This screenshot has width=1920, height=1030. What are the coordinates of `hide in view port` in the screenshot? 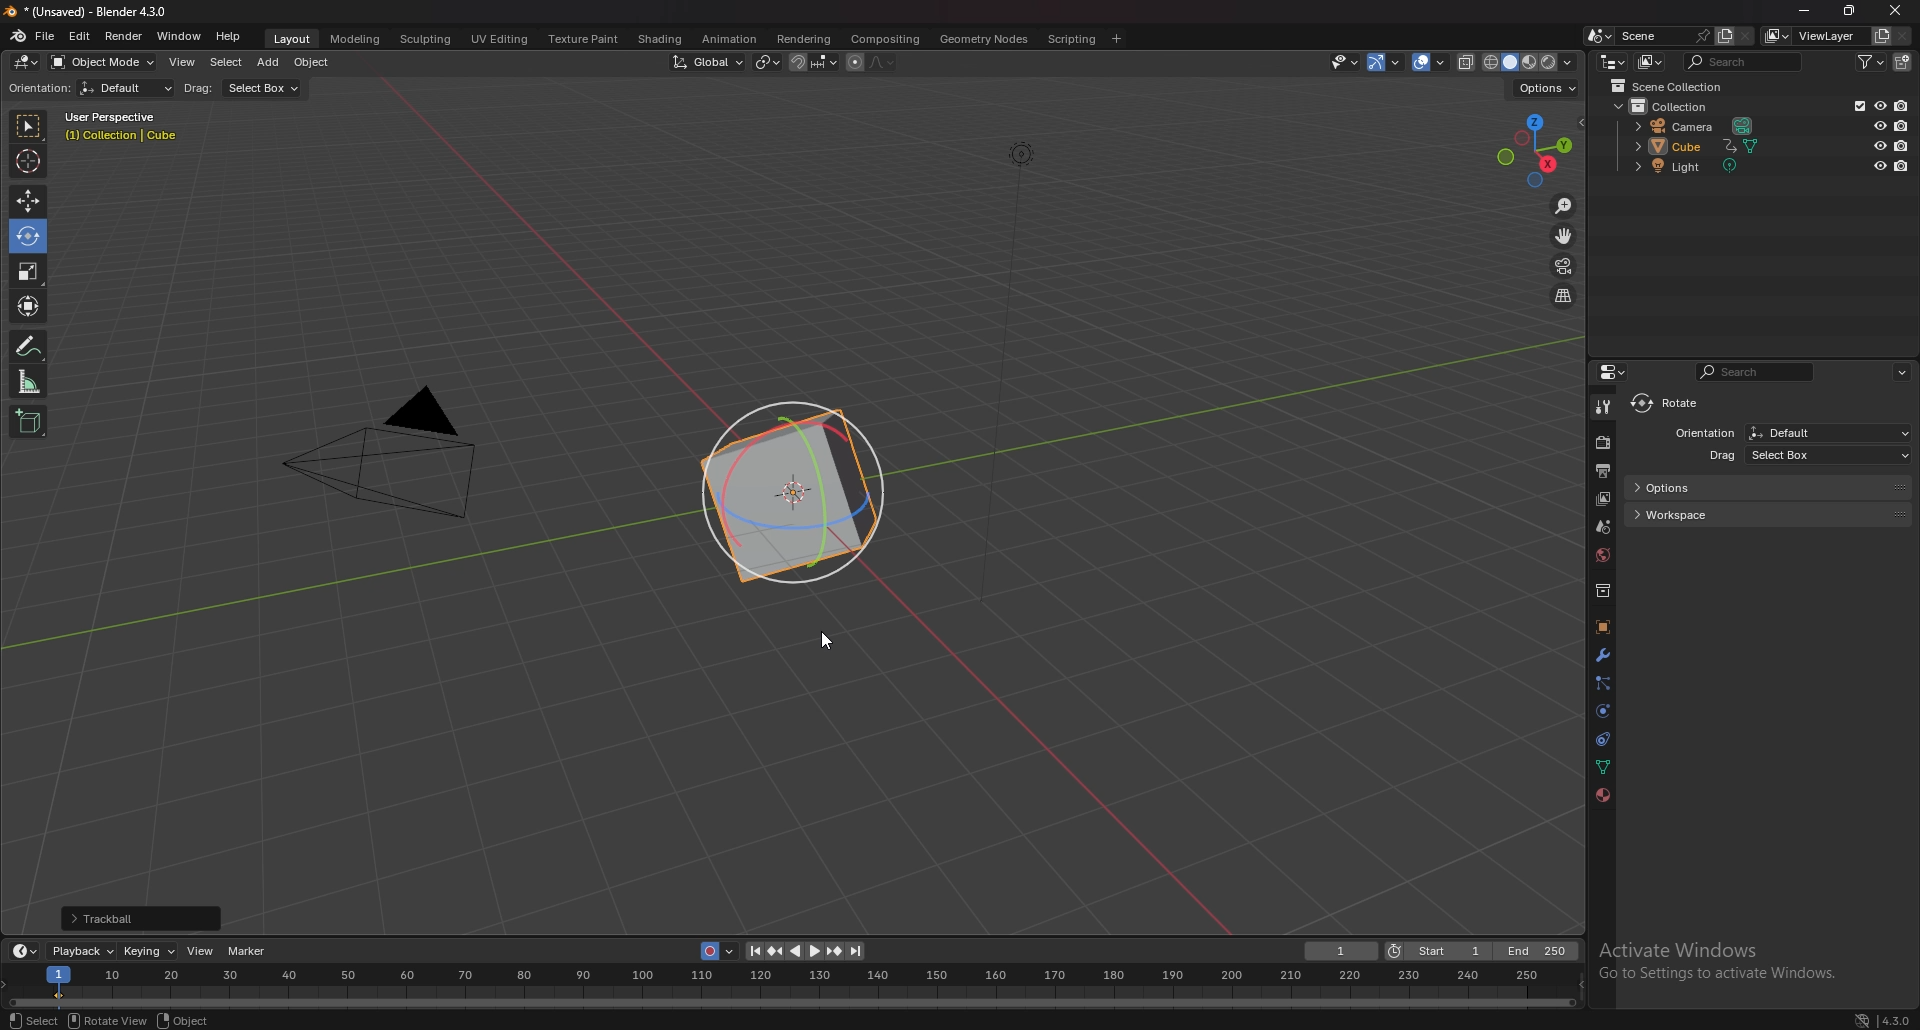 It's located at (1882, 145).